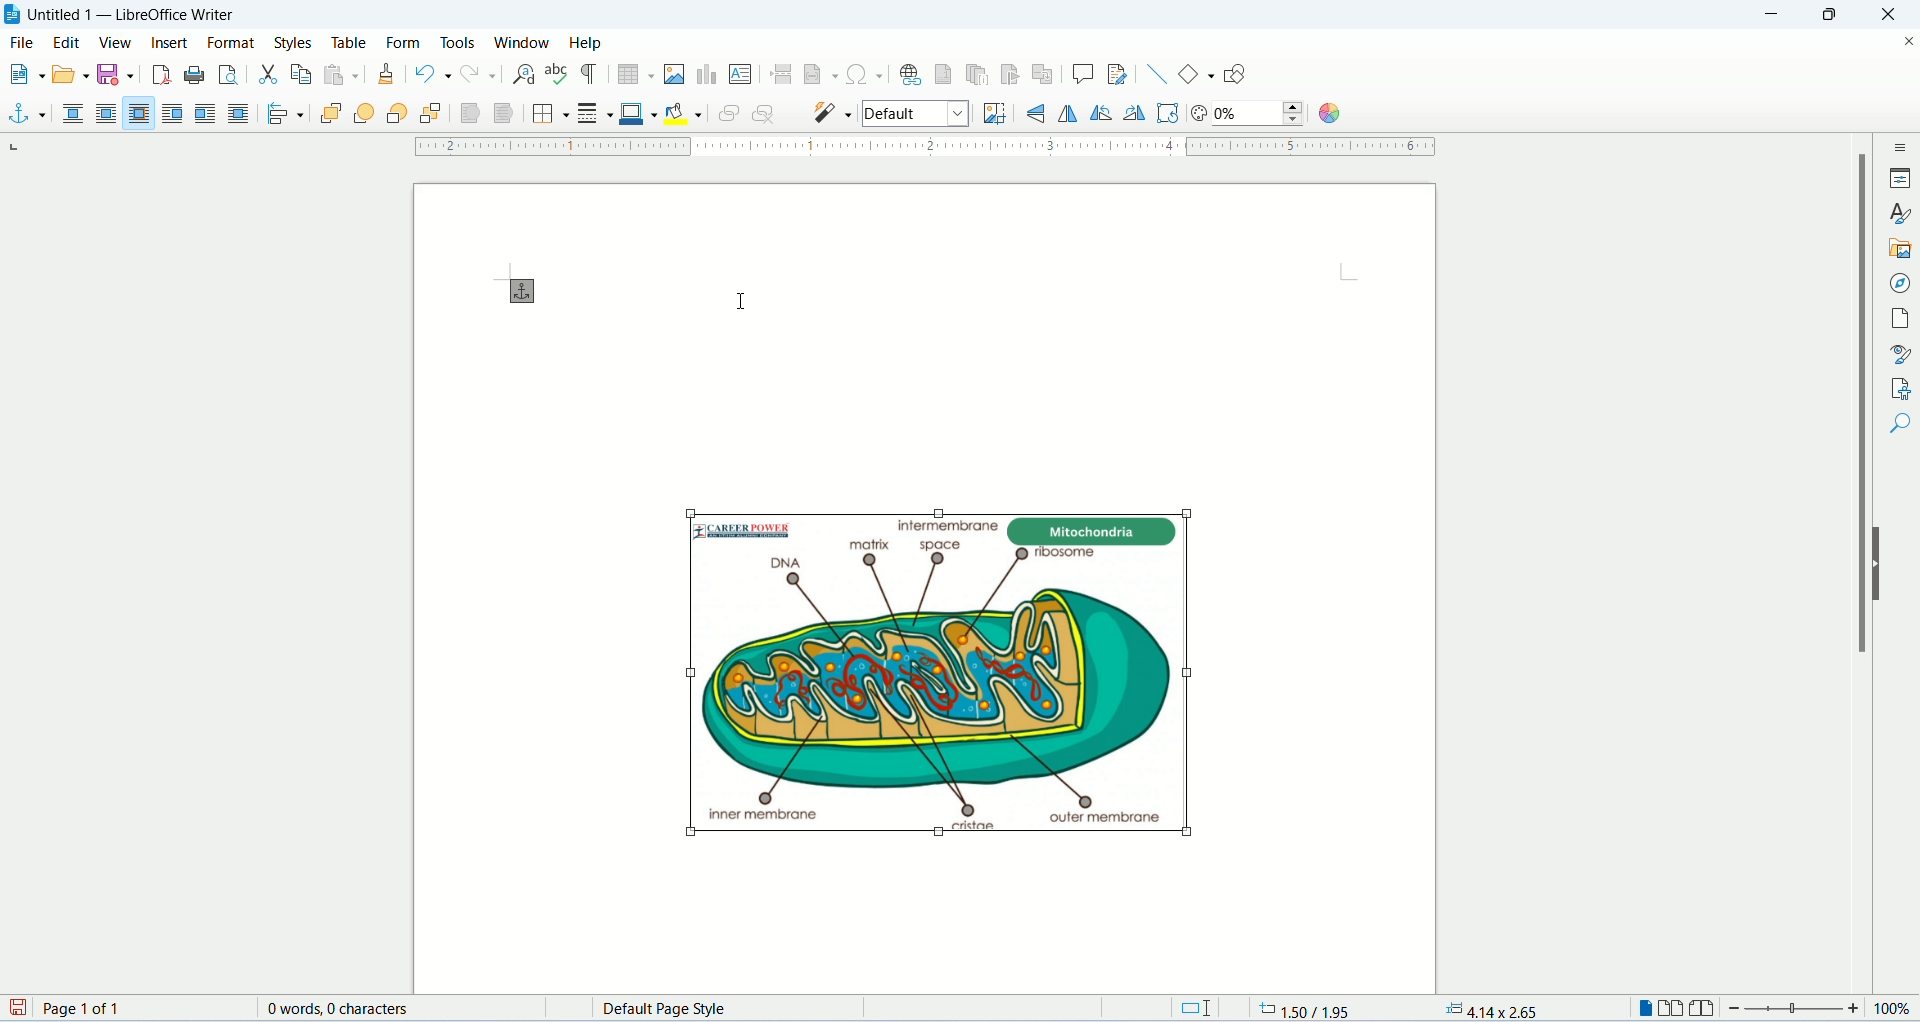 The height and width of the screenshot is (1022, 1920). What do you see at coordinates (706, 75) in the screenshot?
I see `insert chart` at bounding box center [706, 75].